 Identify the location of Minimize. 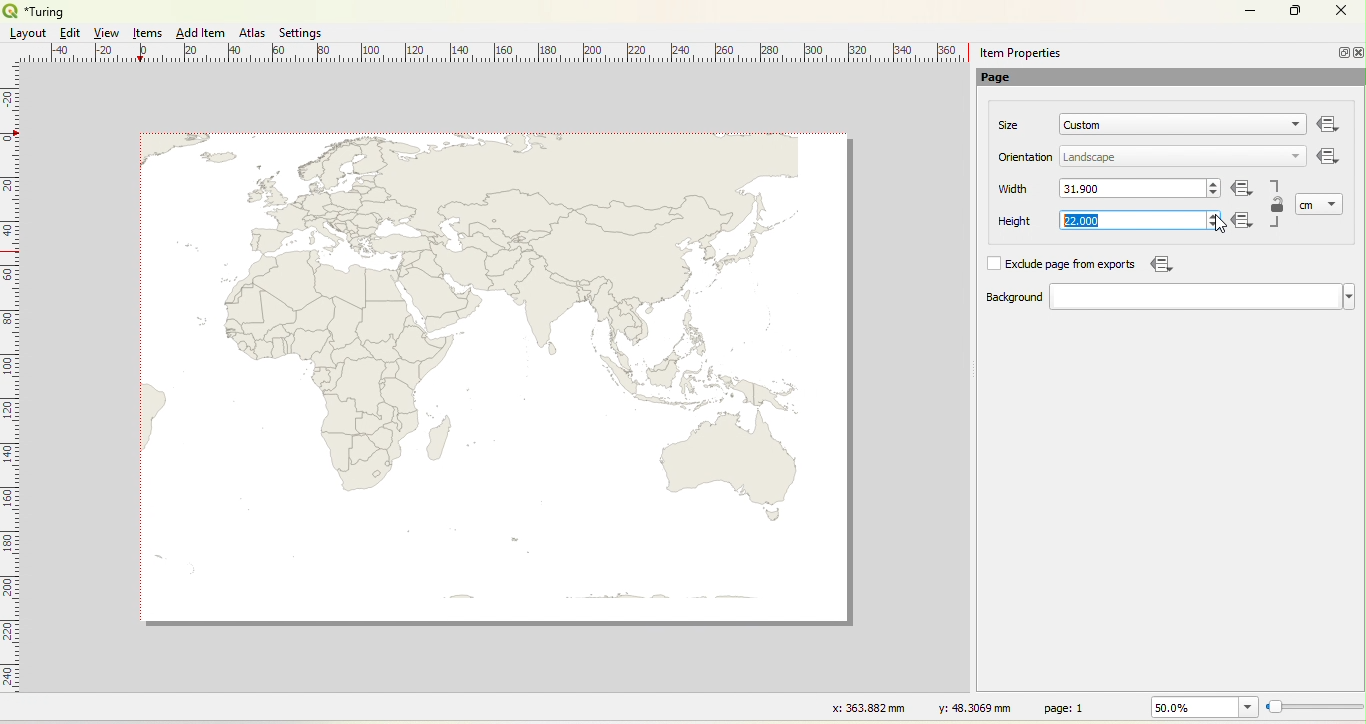
(1341, 52).